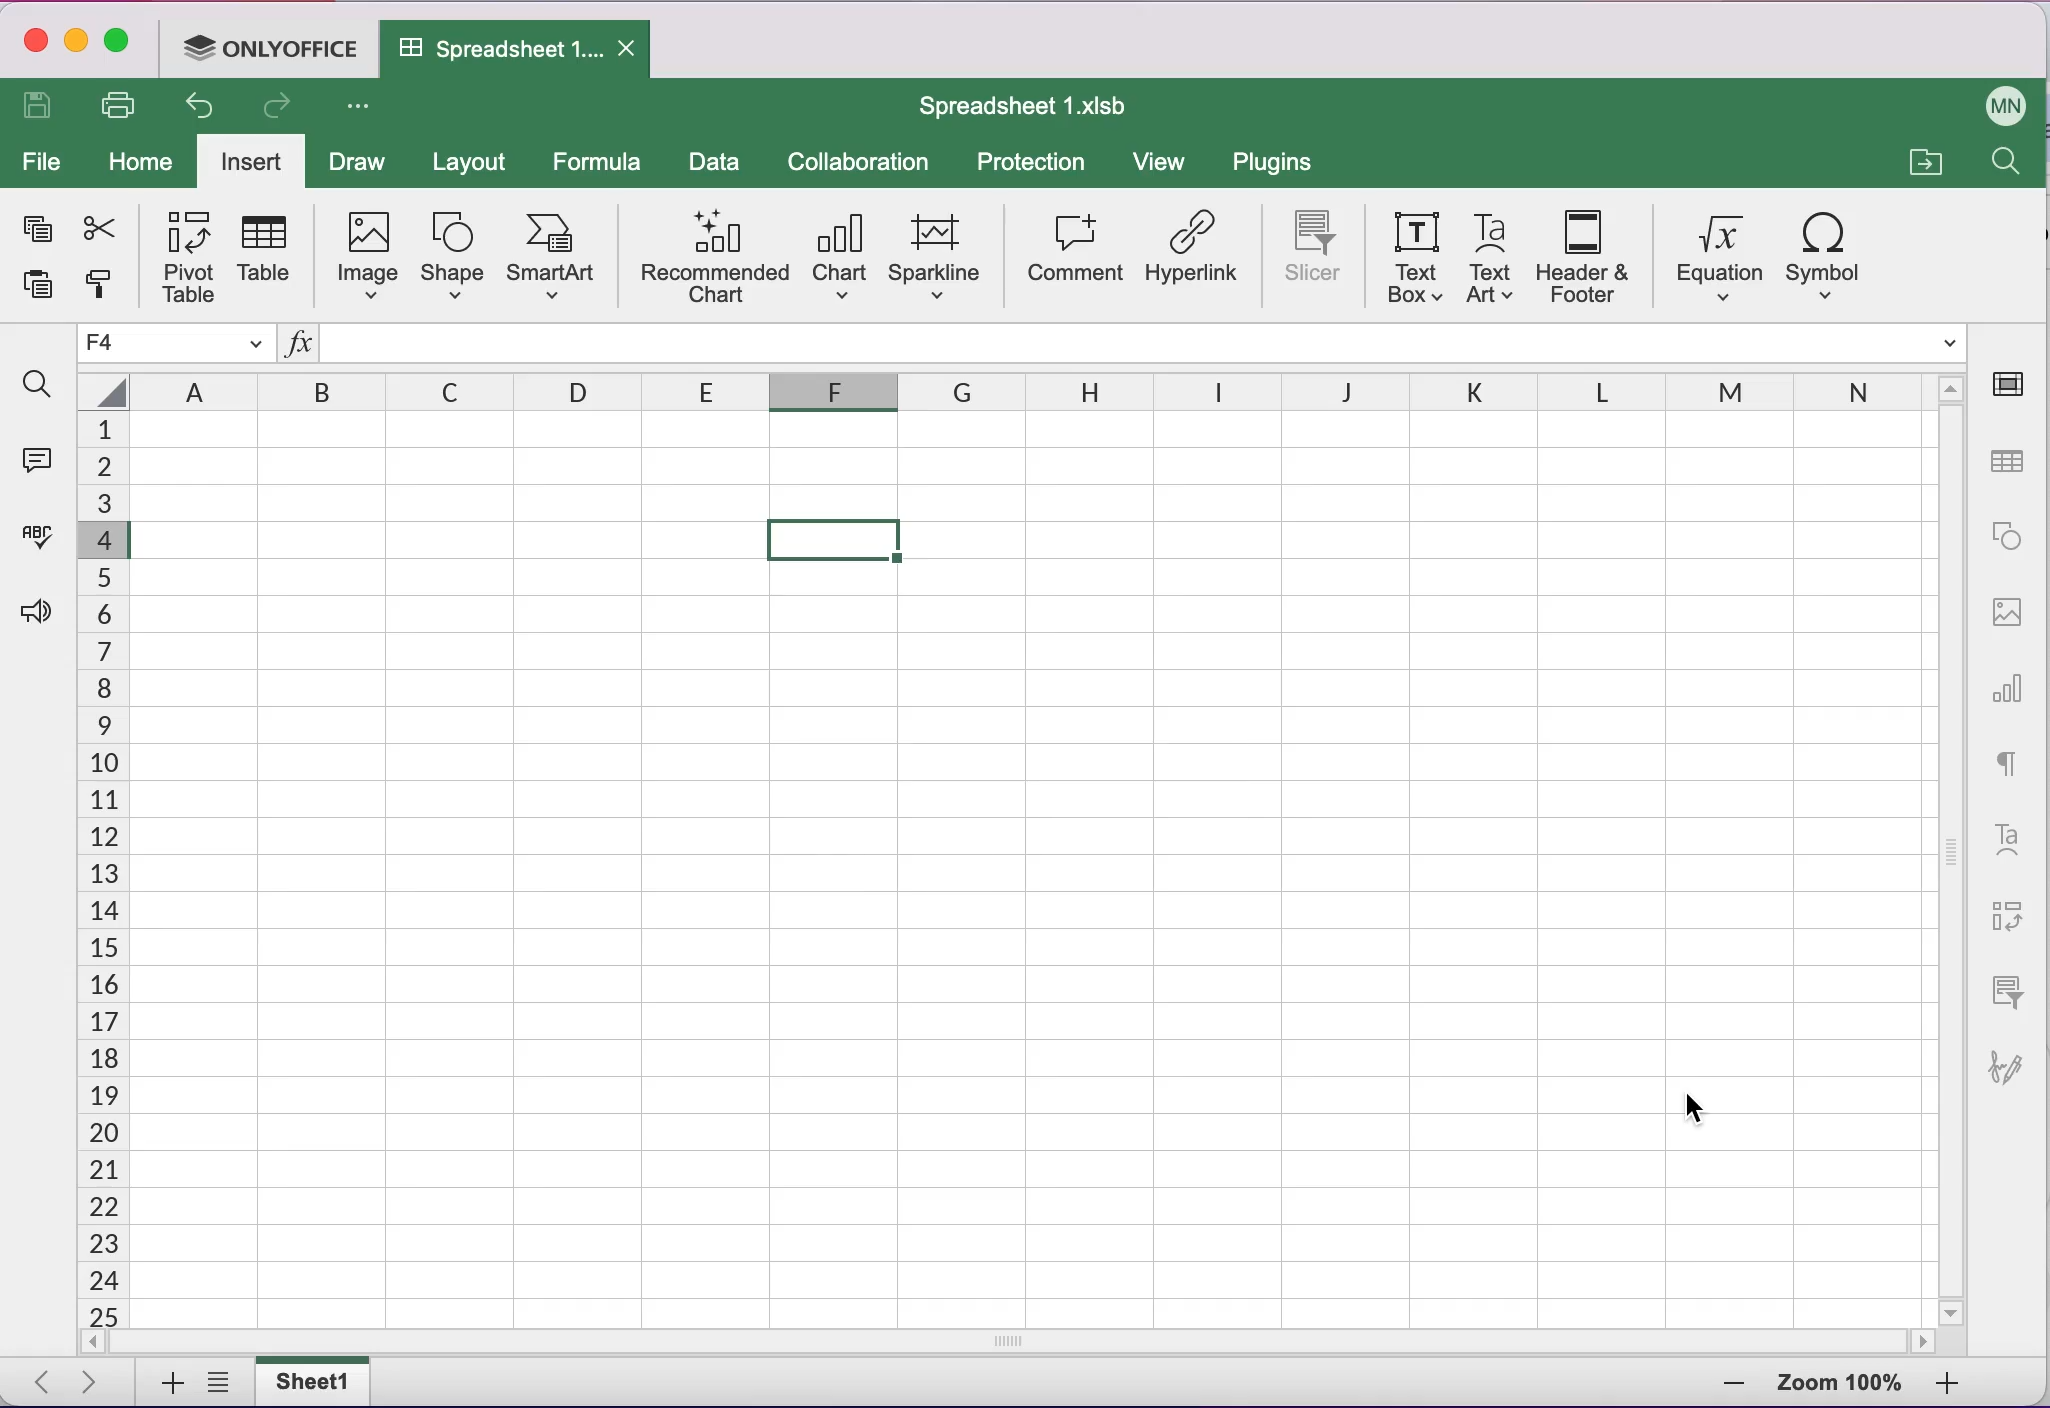  What do you see at coordinates (40, 540) in the screenshot?
I see `spell checking` at bounding box center [40, 540].